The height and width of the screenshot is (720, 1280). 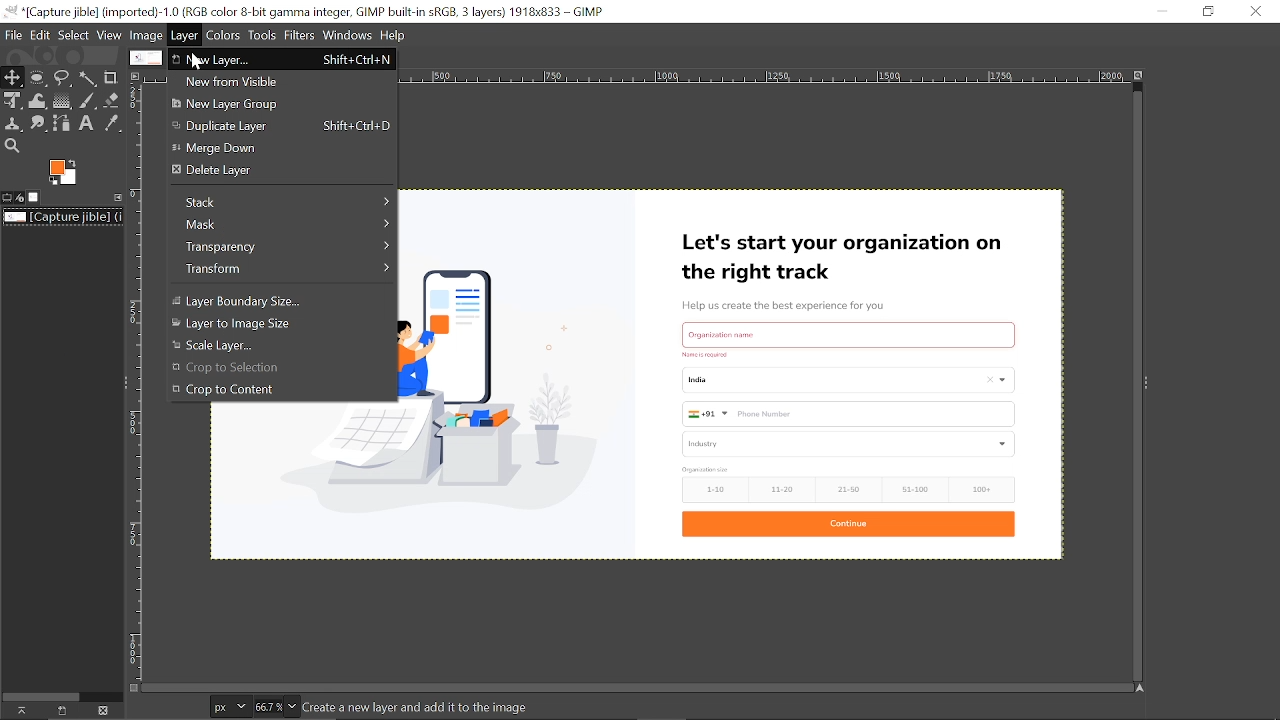 What do you see at coordinates (283, 389) in the screenshot?
I see `Crop to content` at bounding box center [283, 389].